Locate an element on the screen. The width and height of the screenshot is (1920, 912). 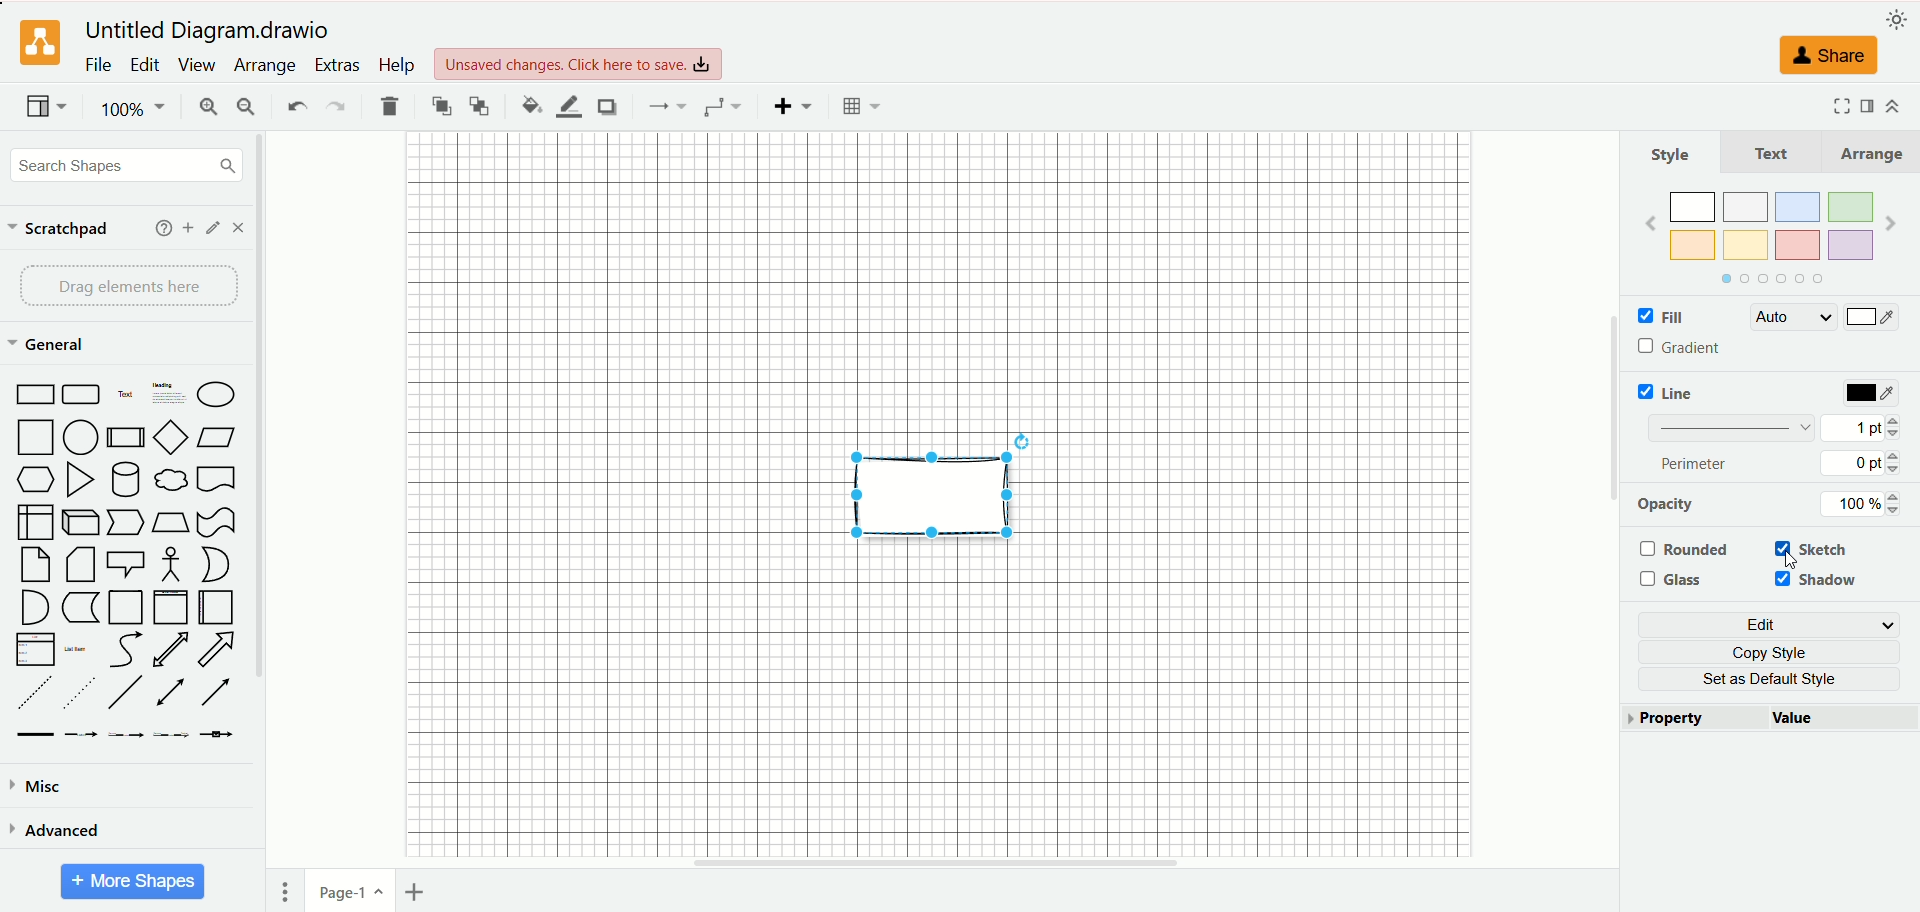
horizontal scroll bar is located at coordinates (937, 863).